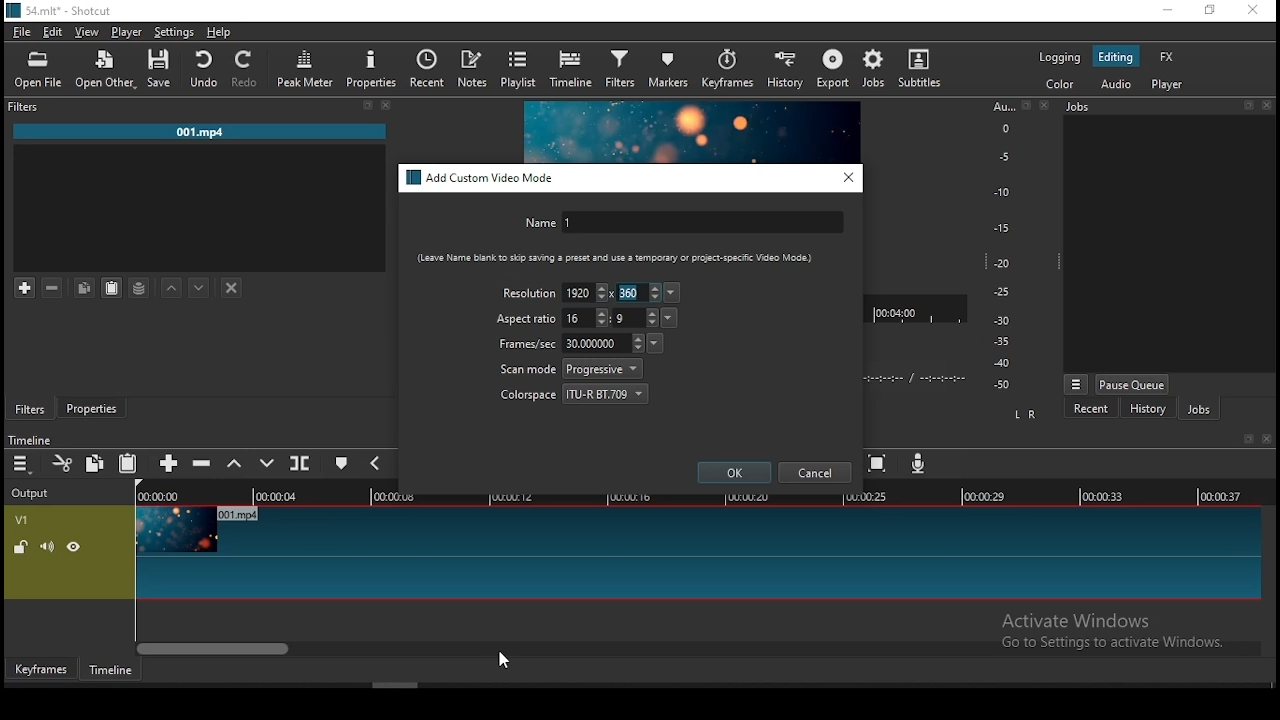  Describe the element at coordinates (1084, 620) in the screenshot. I see `Active Windows` at that location.